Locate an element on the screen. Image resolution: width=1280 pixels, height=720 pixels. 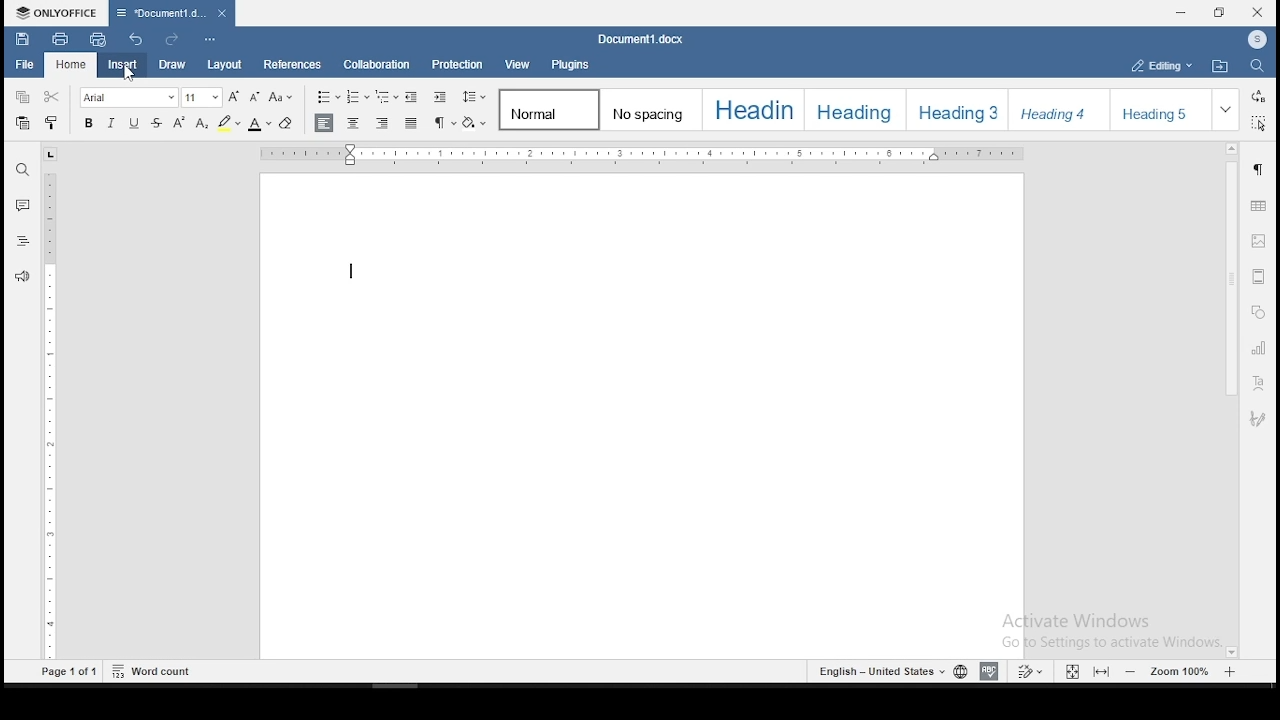
heading option is located at coordinates (862, 109).